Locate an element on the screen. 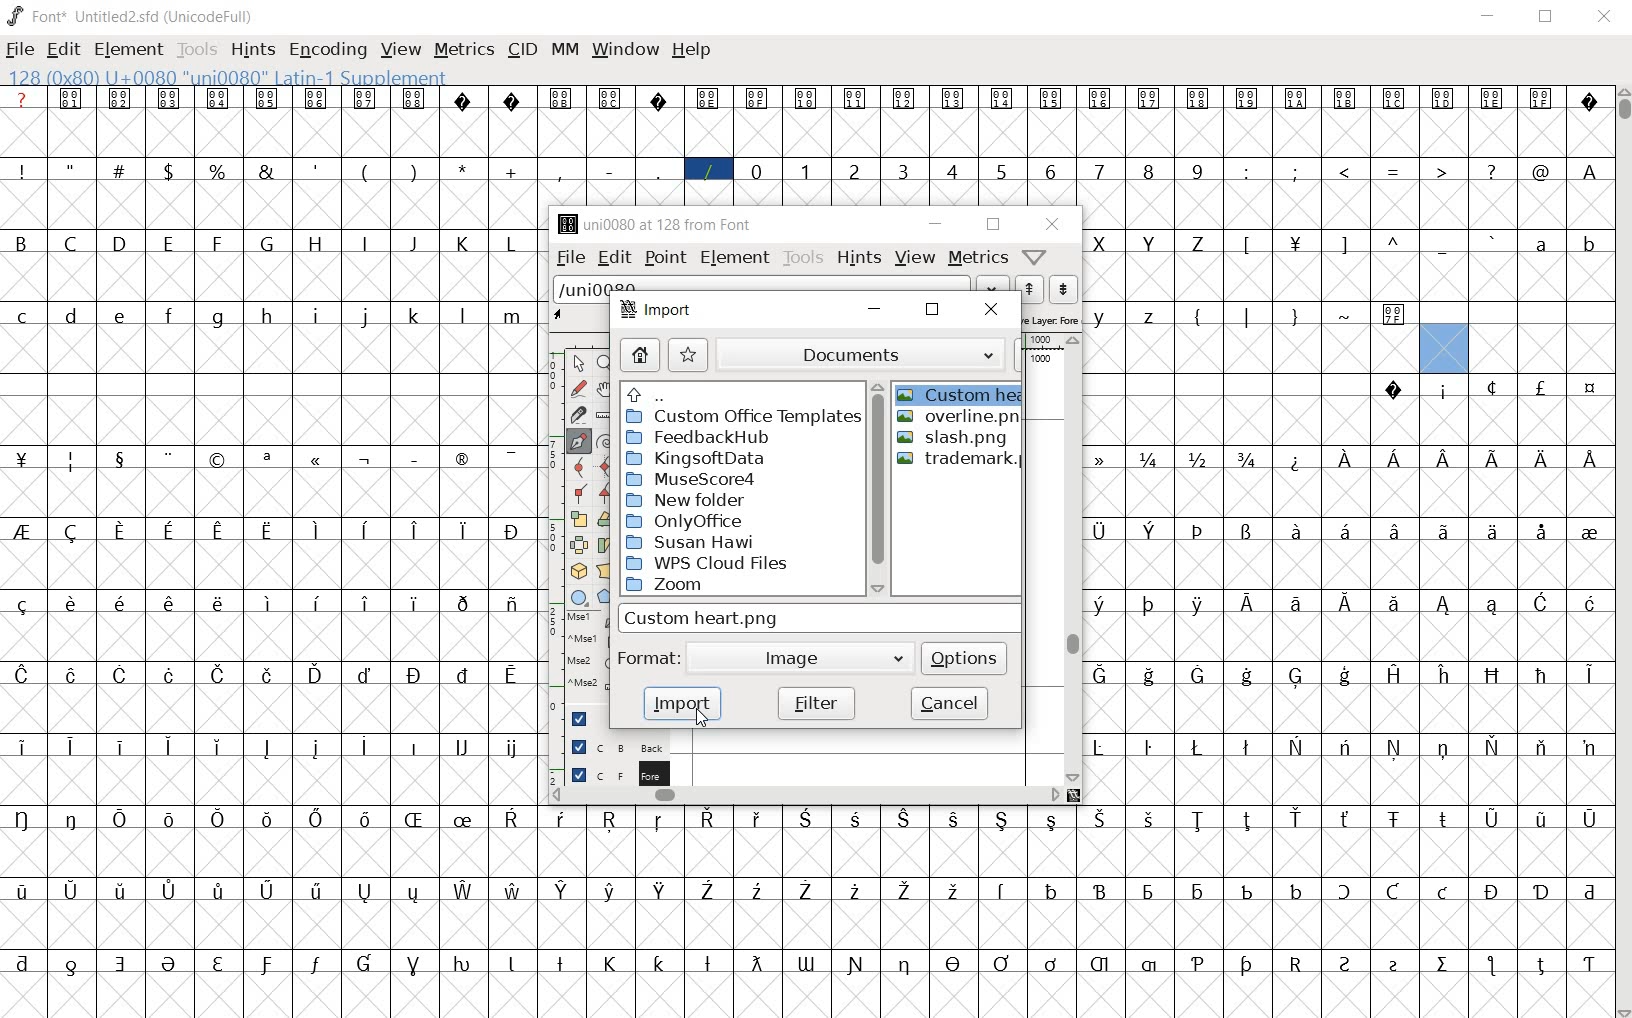 The width and height of the screenshot is (1632, 1018). filter is located at coordinates (816, 702).